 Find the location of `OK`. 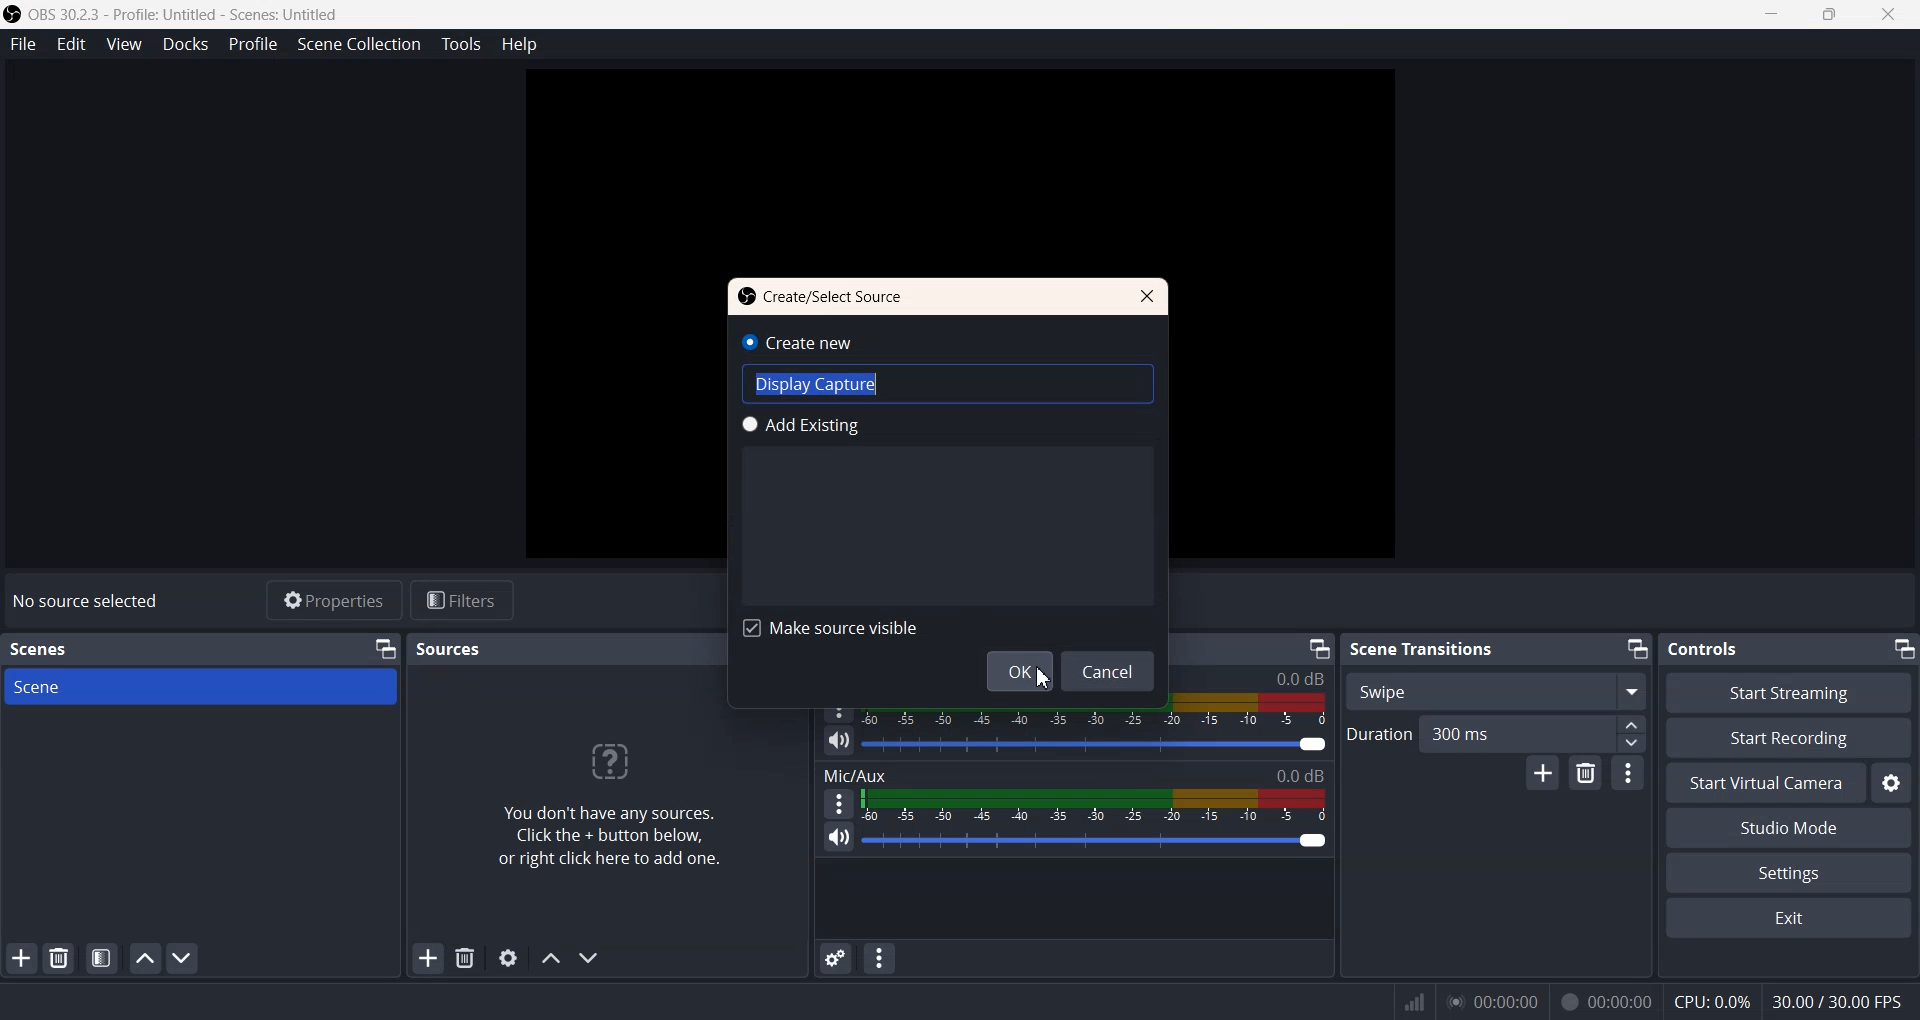

OK is located at coordinates (1015, 672).